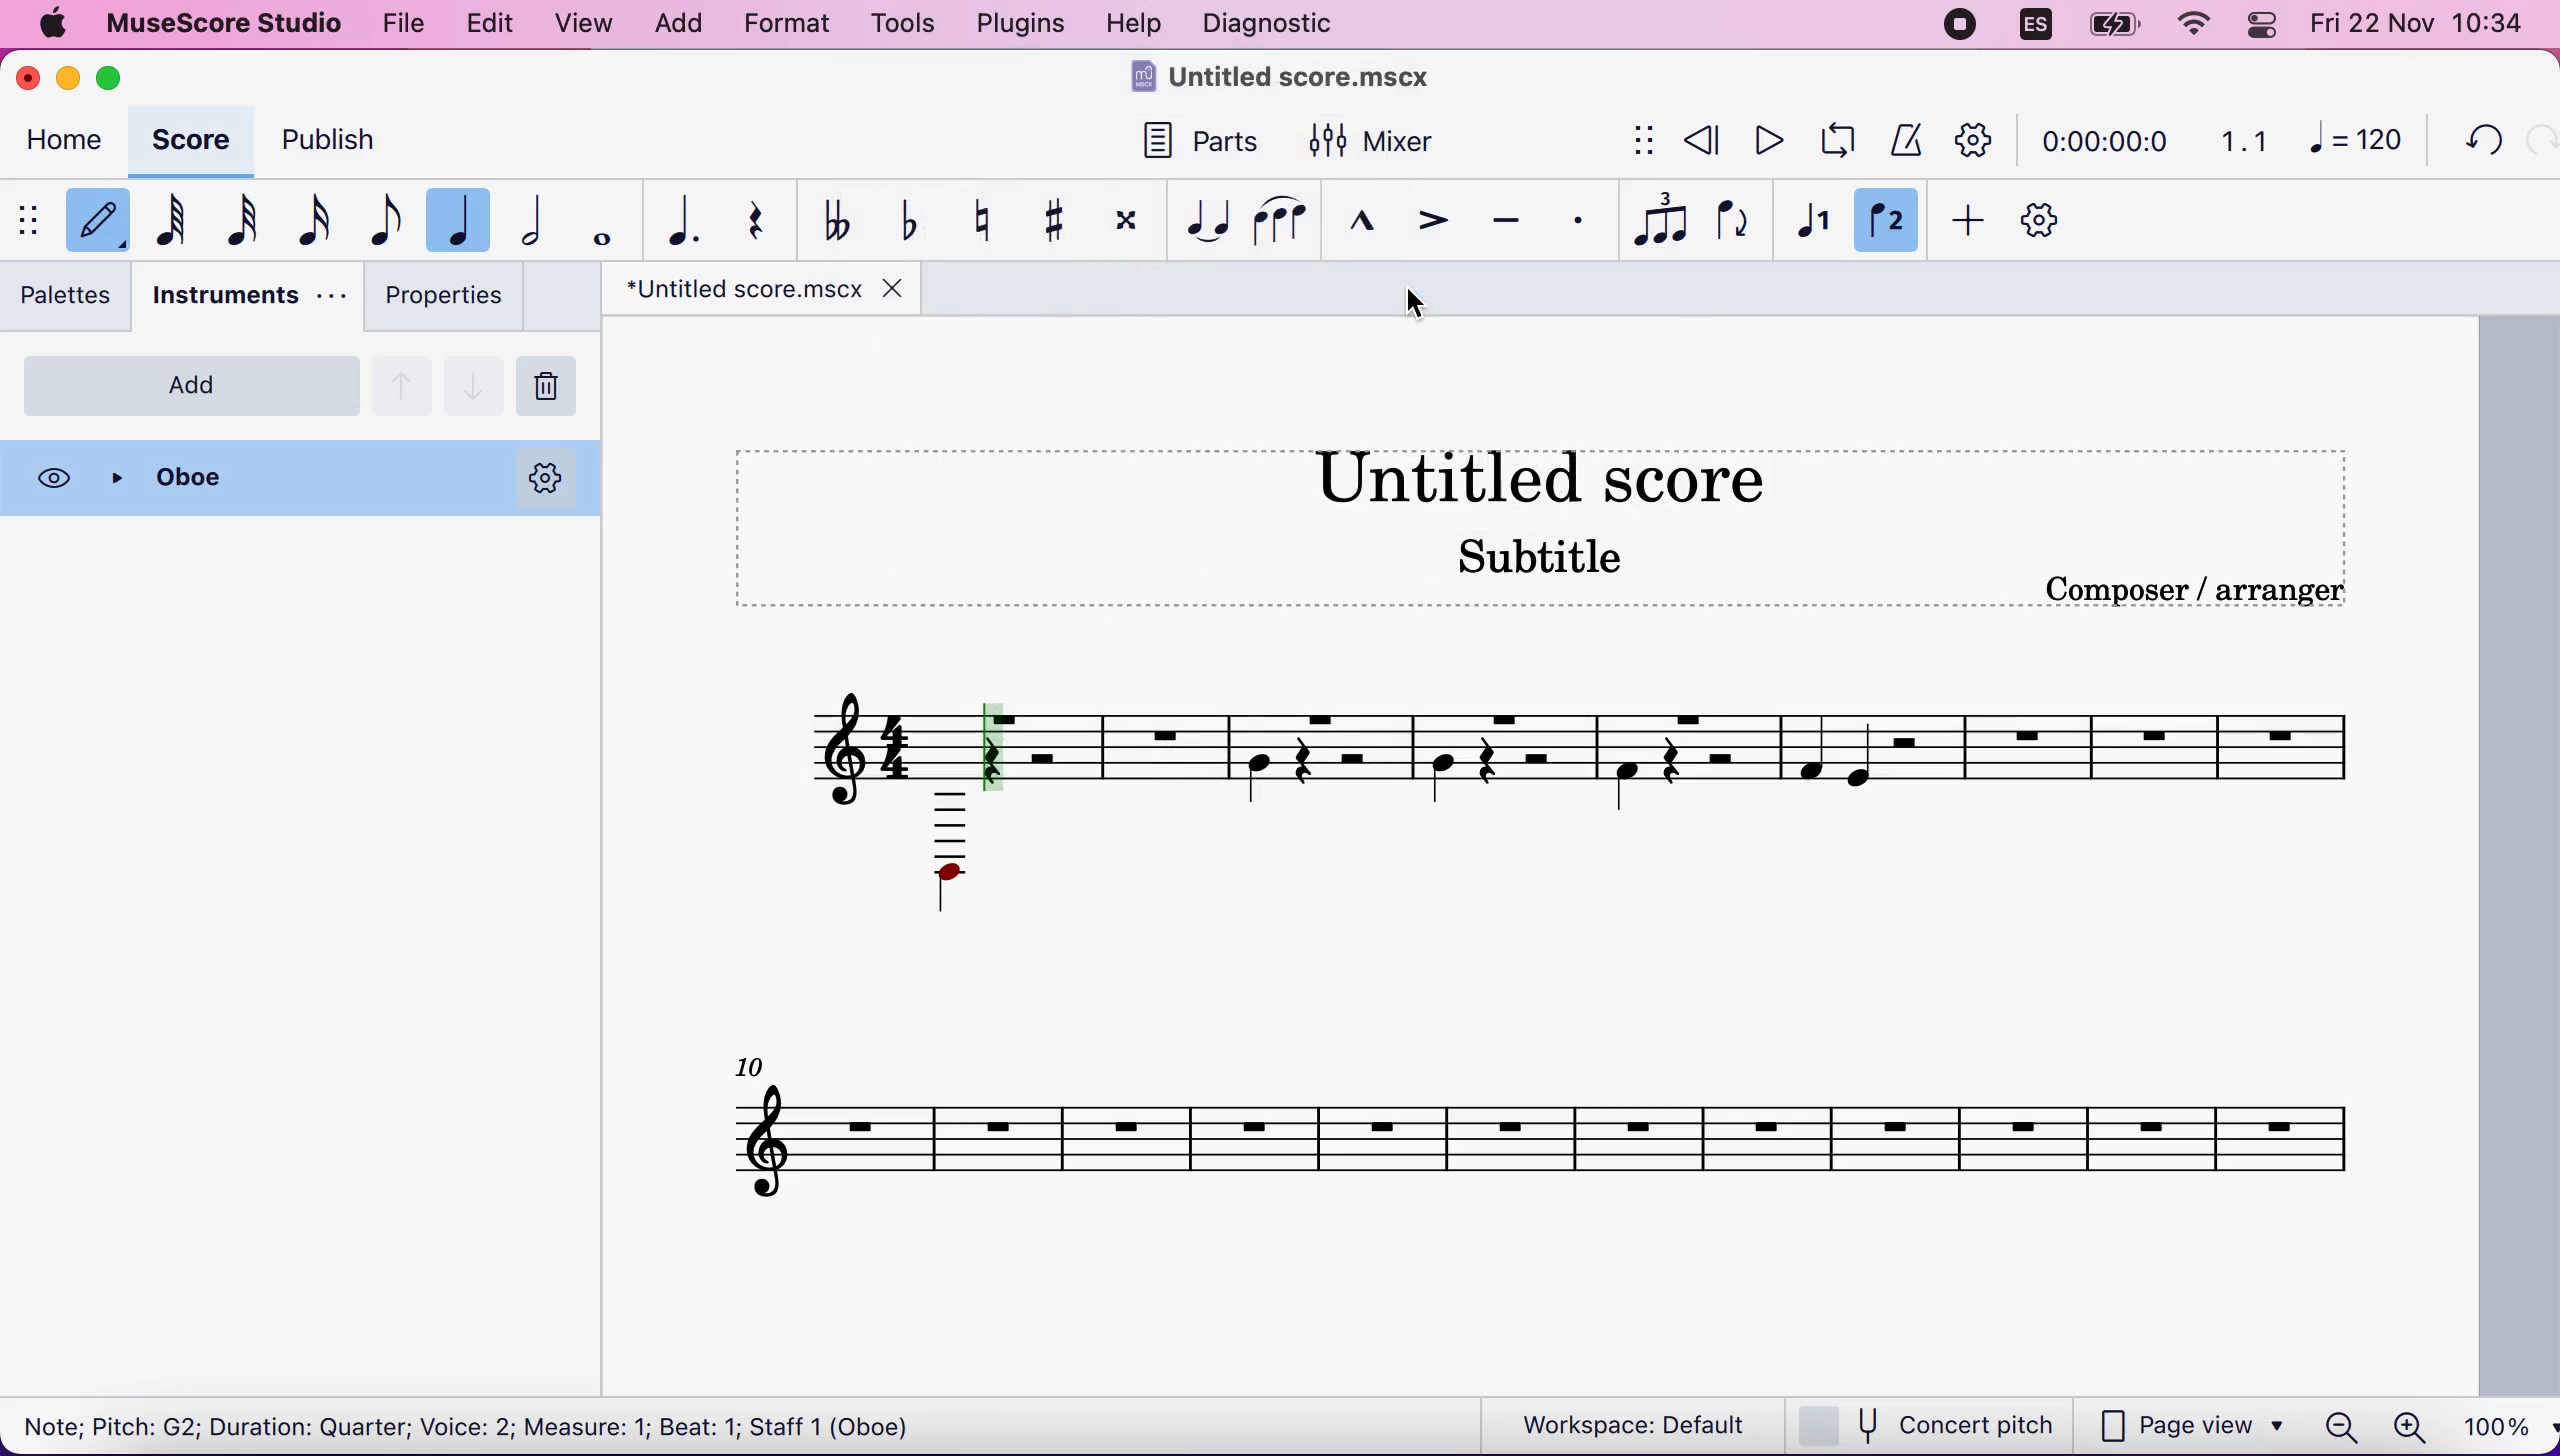  Describe the element at coordinates (1024, 24) in the screenshot. I see `plugins` at that location.